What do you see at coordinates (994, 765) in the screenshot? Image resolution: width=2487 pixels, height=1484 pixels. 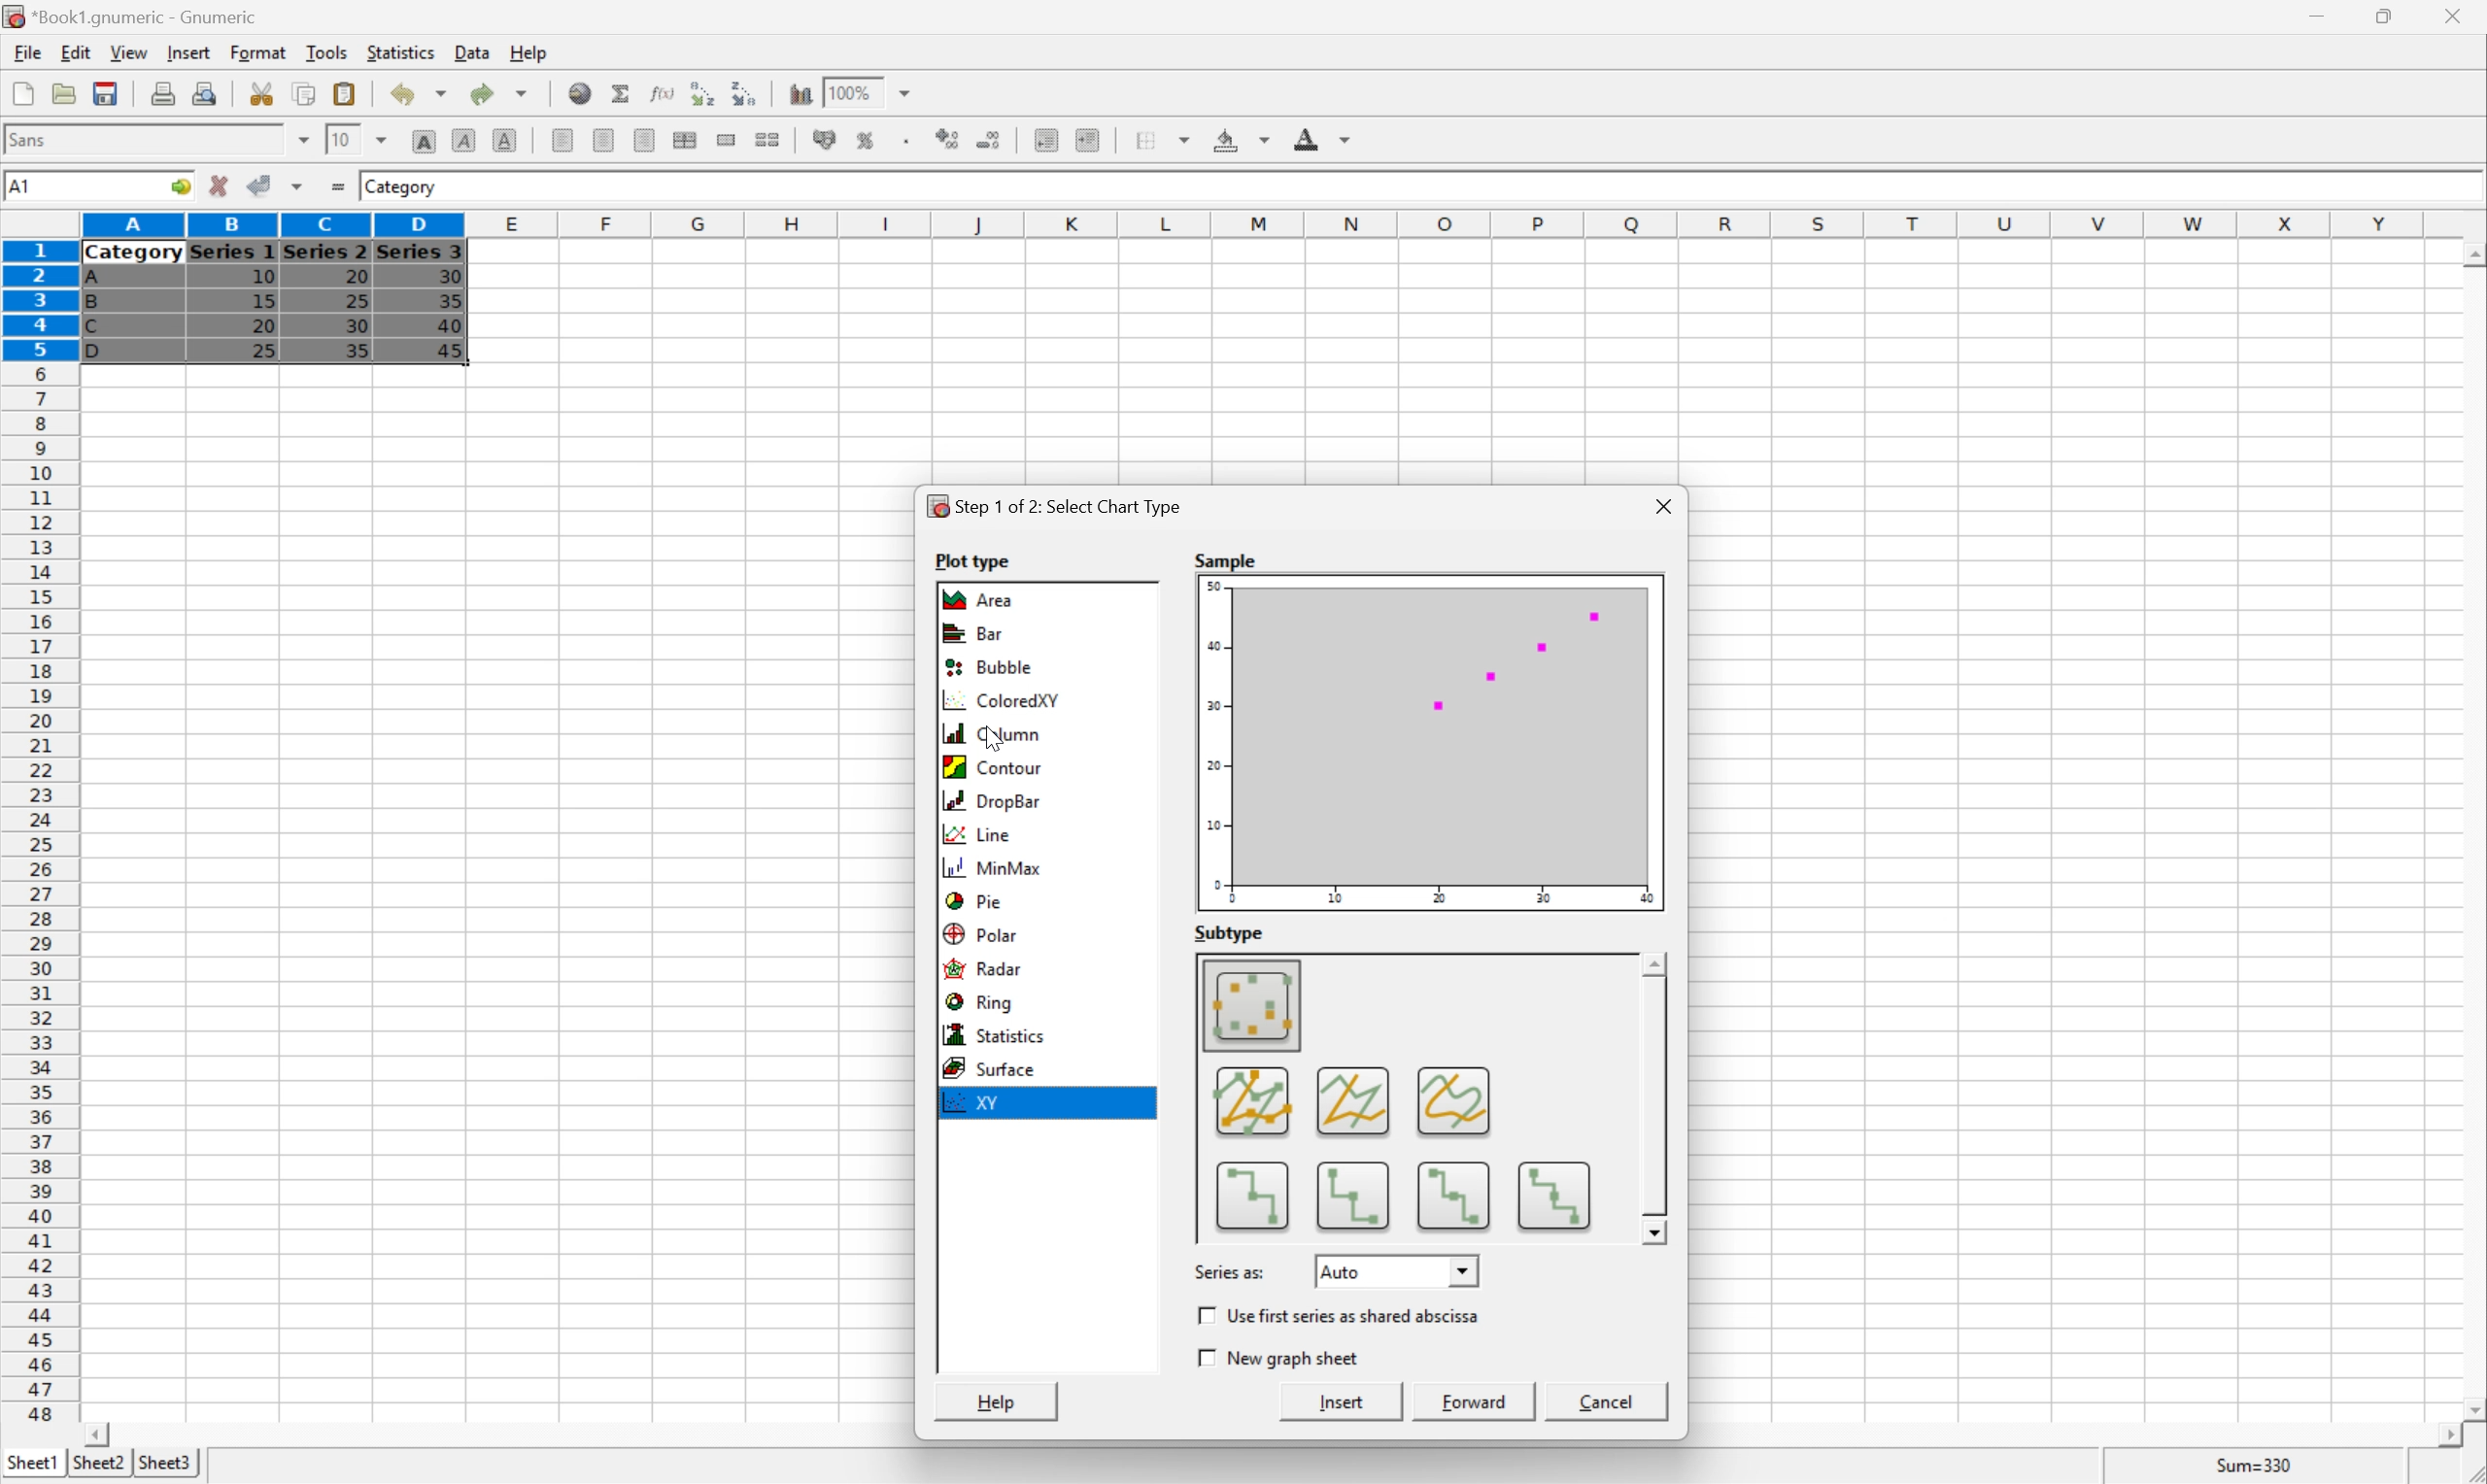 I see `Contour` at bounding box center [994, 765].